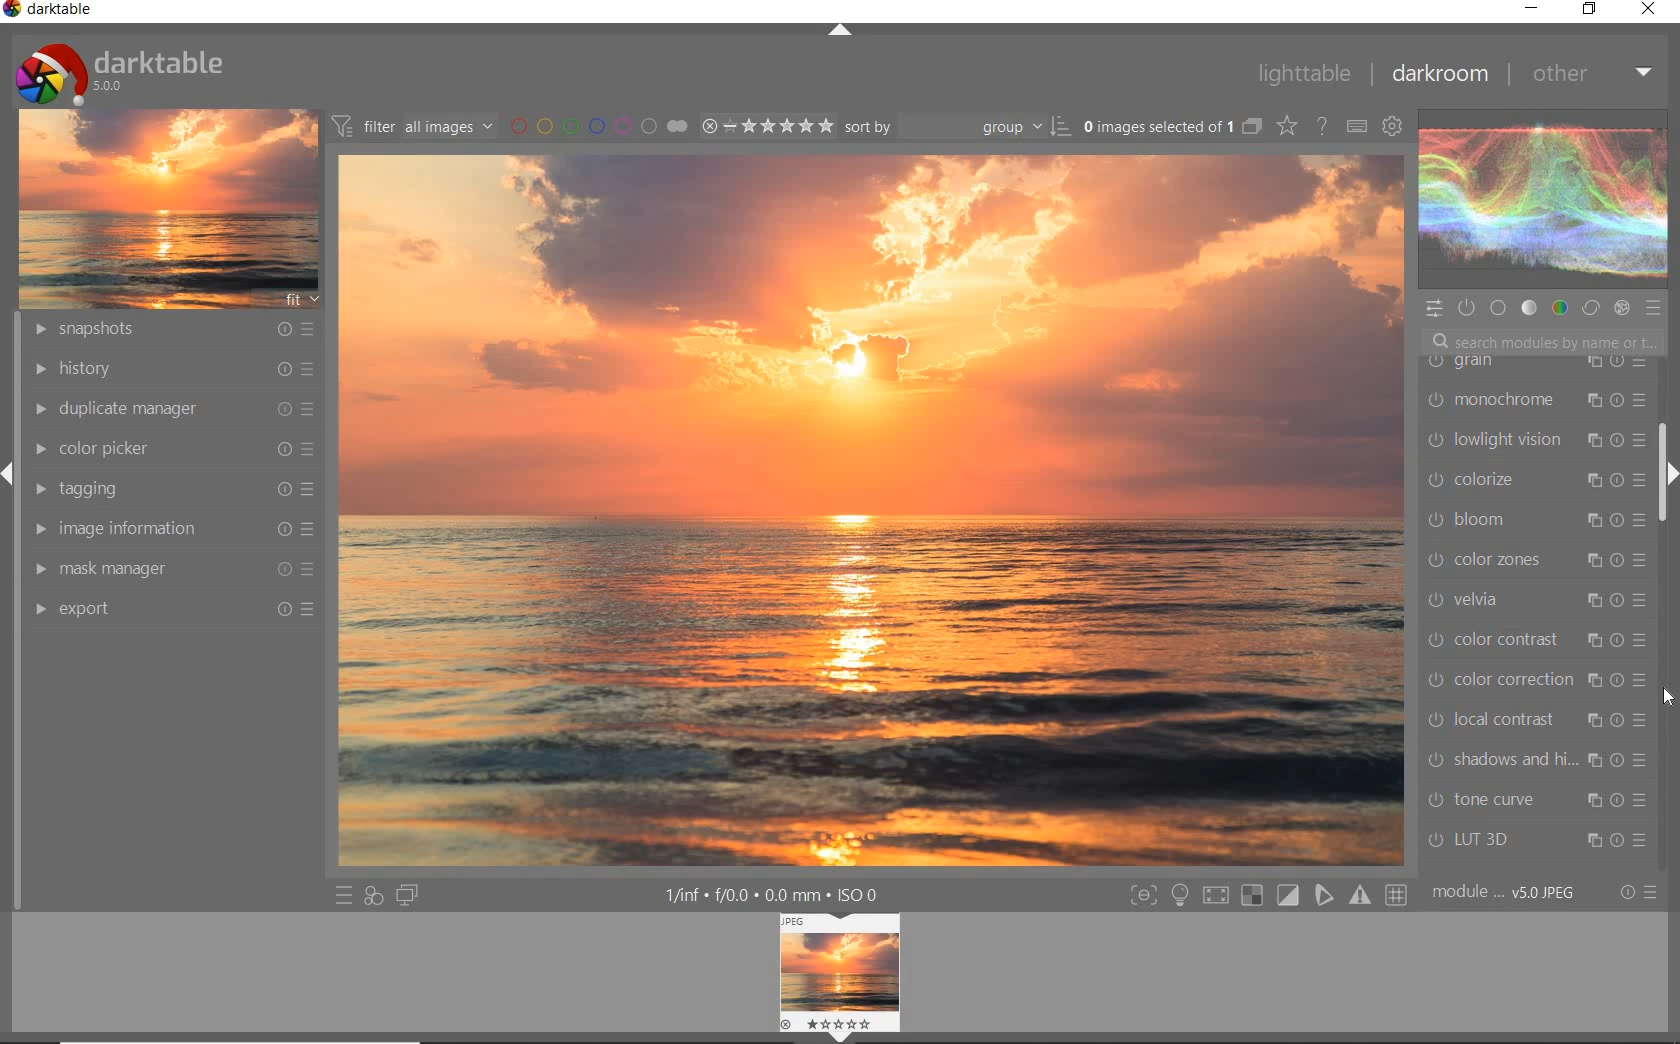 Image resolution: width=1680 pixels, height=1044 pixels. What do you see at coordinates (1535, 725) in the screenshot?
I see `local contrast` at bounding box center [1535, 725].